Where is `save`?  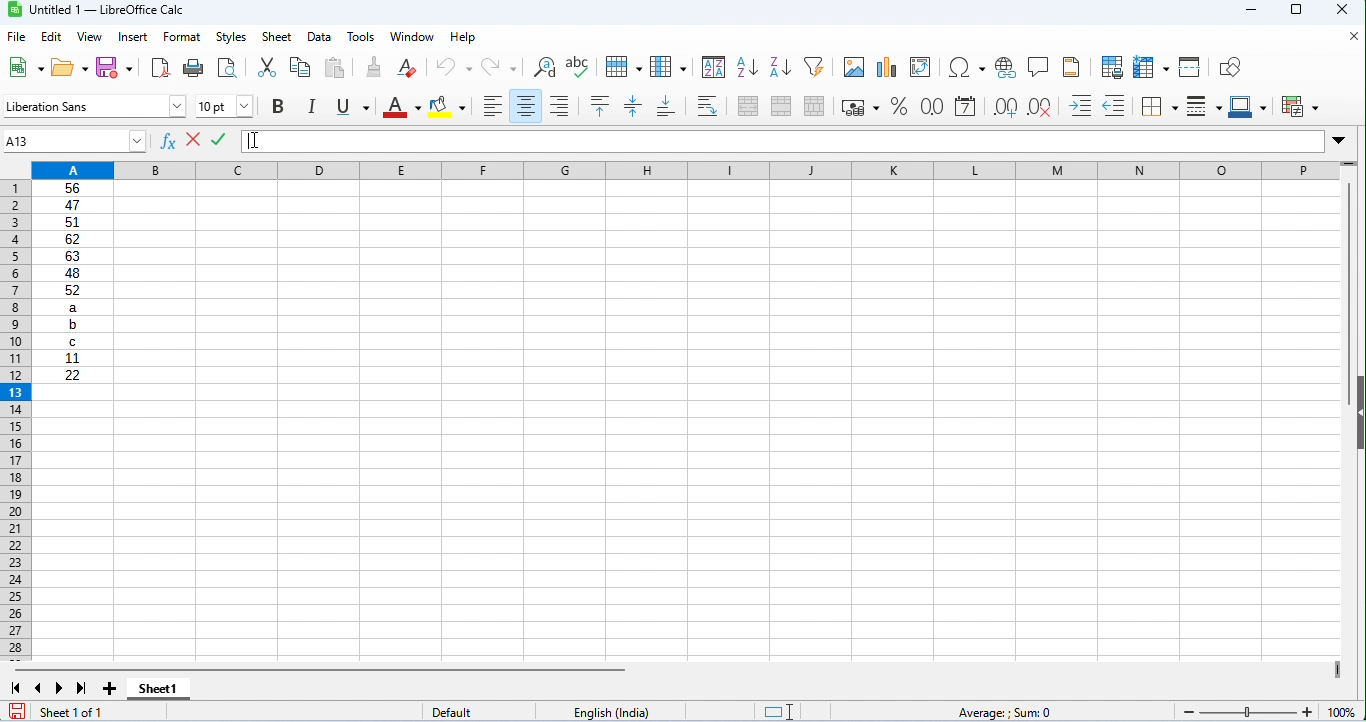
save is located at coordinates (17, 711).